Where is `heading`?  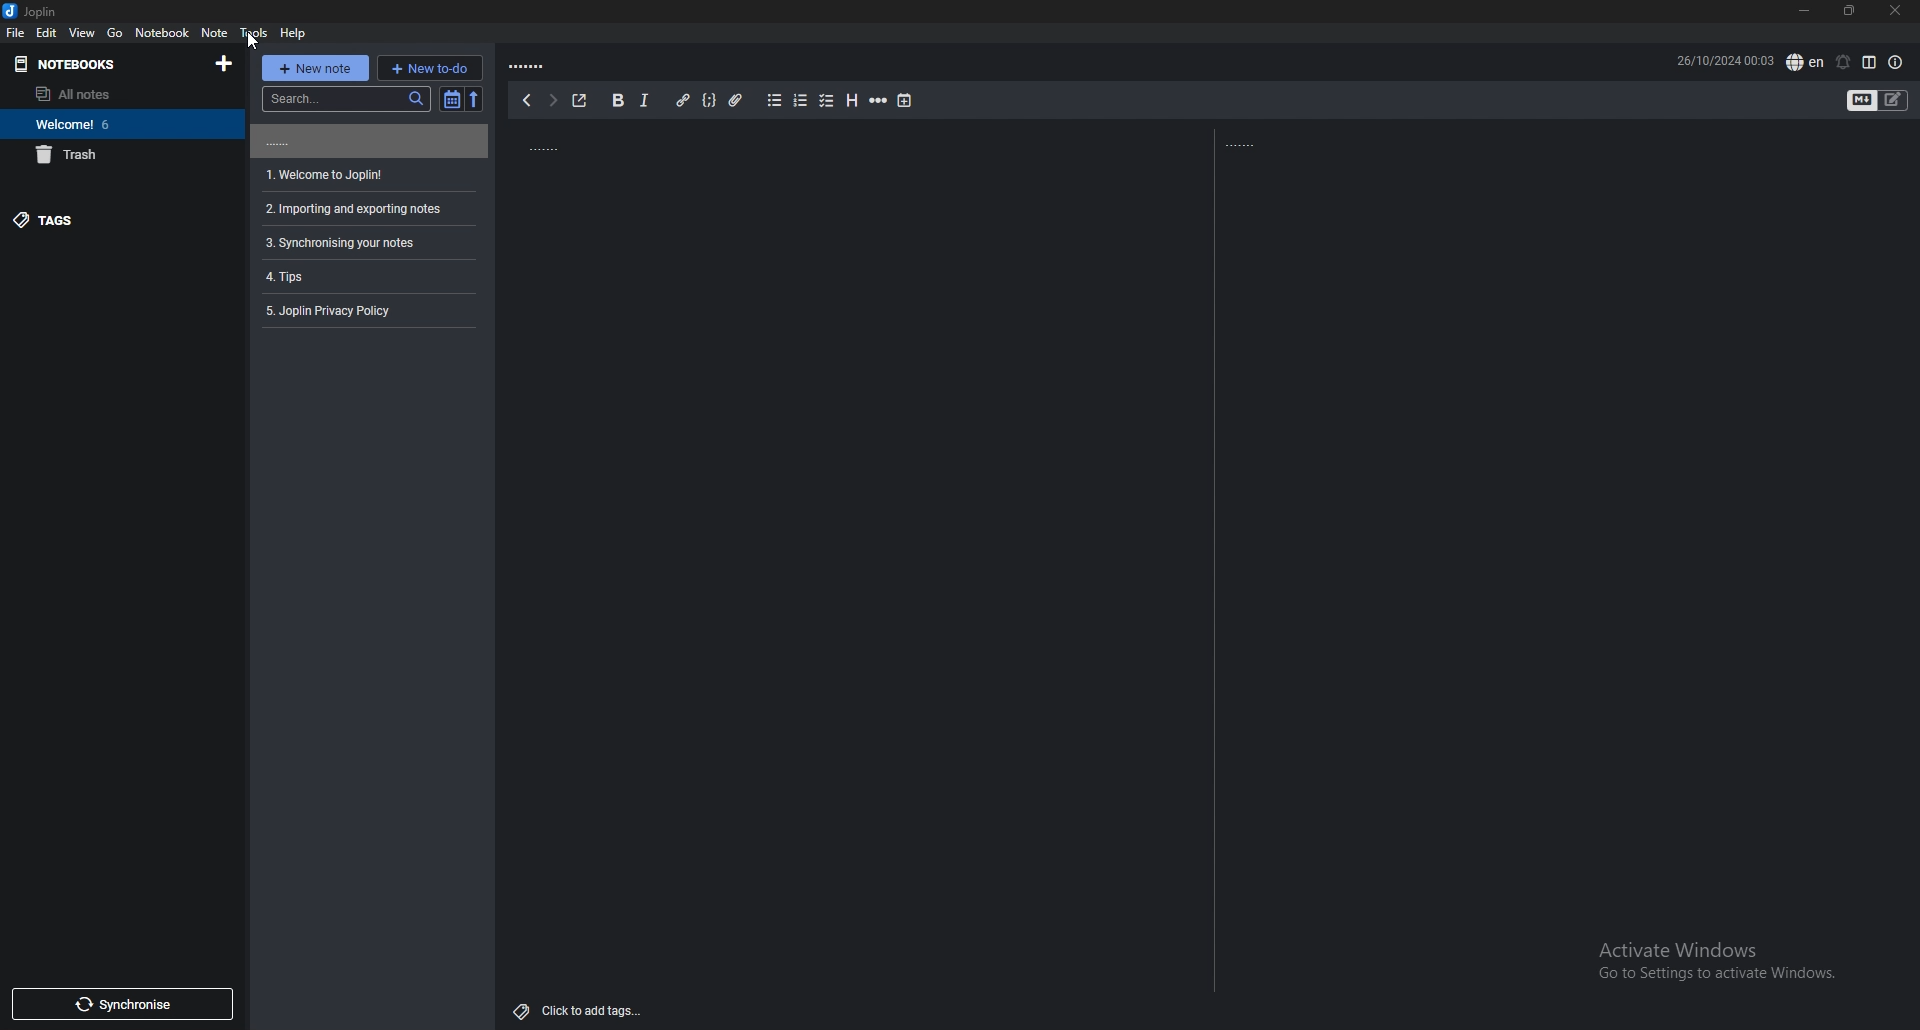
heading is located at coordinates (854, 100).